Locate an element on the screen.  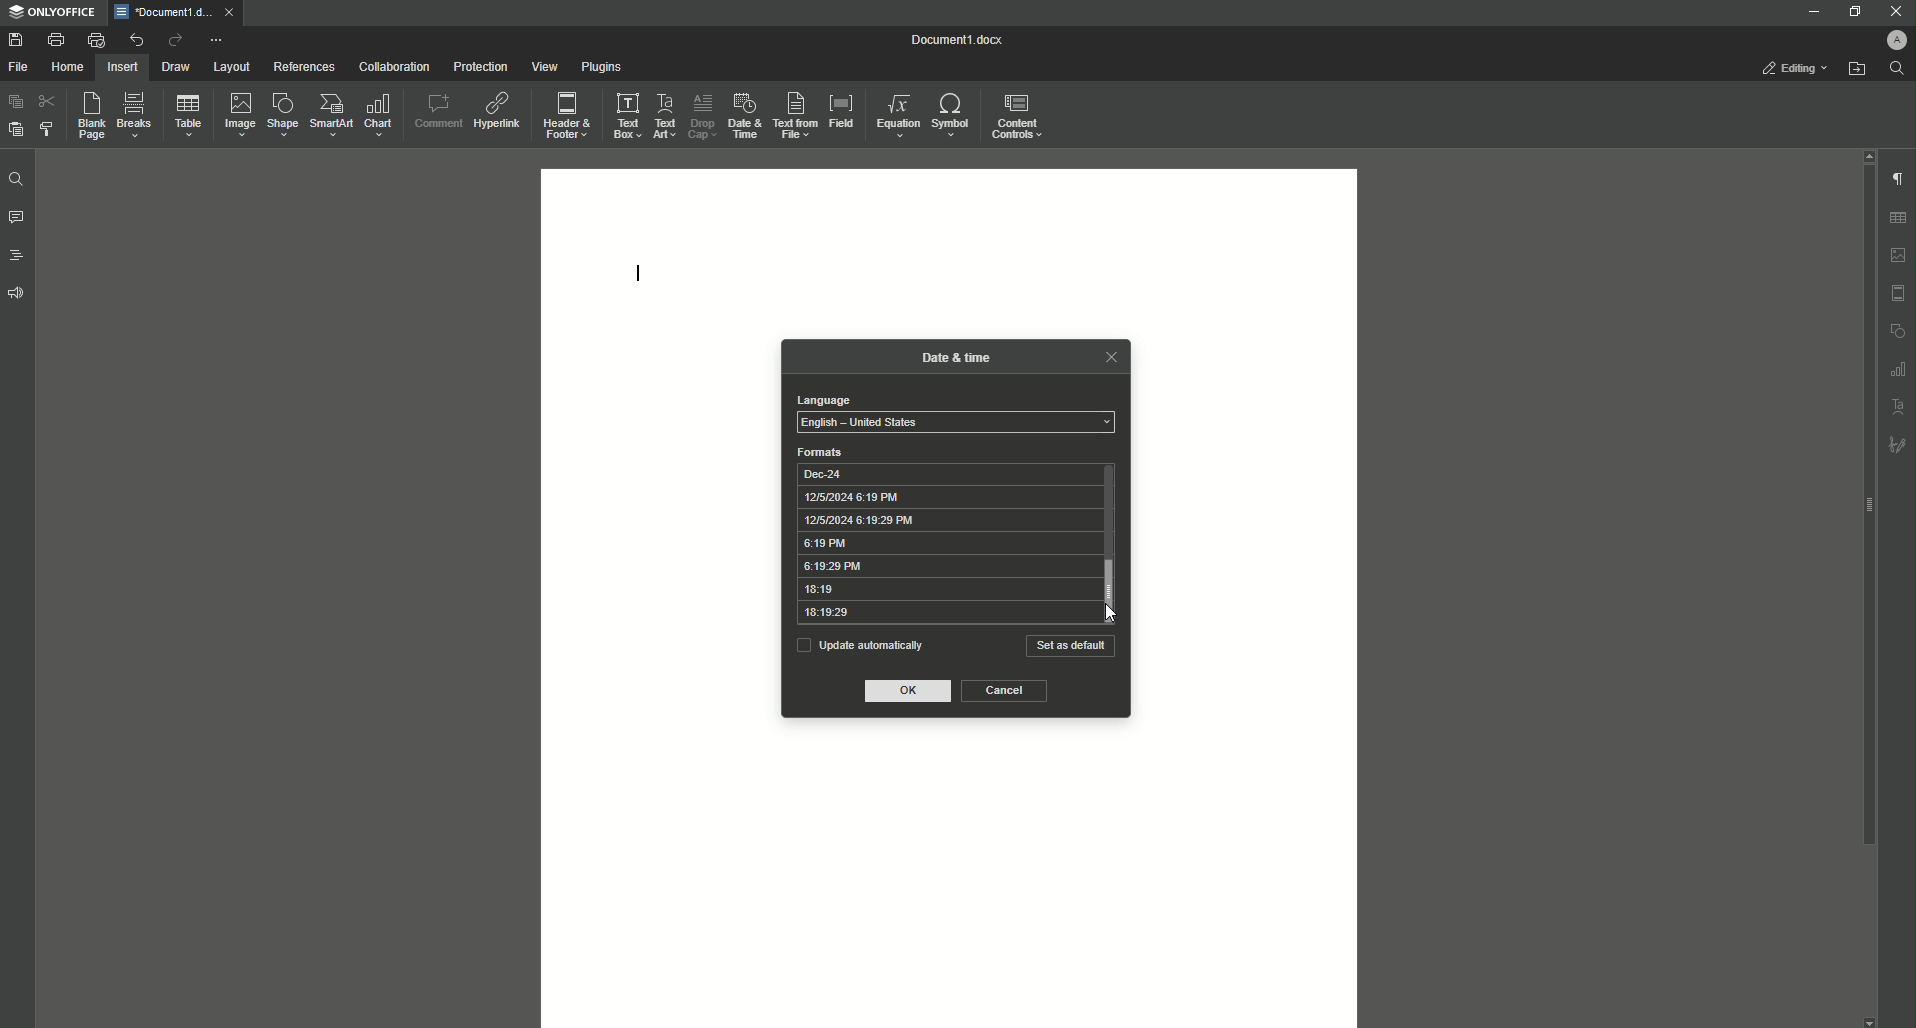
Controls is located at coordinates (1021, 115).